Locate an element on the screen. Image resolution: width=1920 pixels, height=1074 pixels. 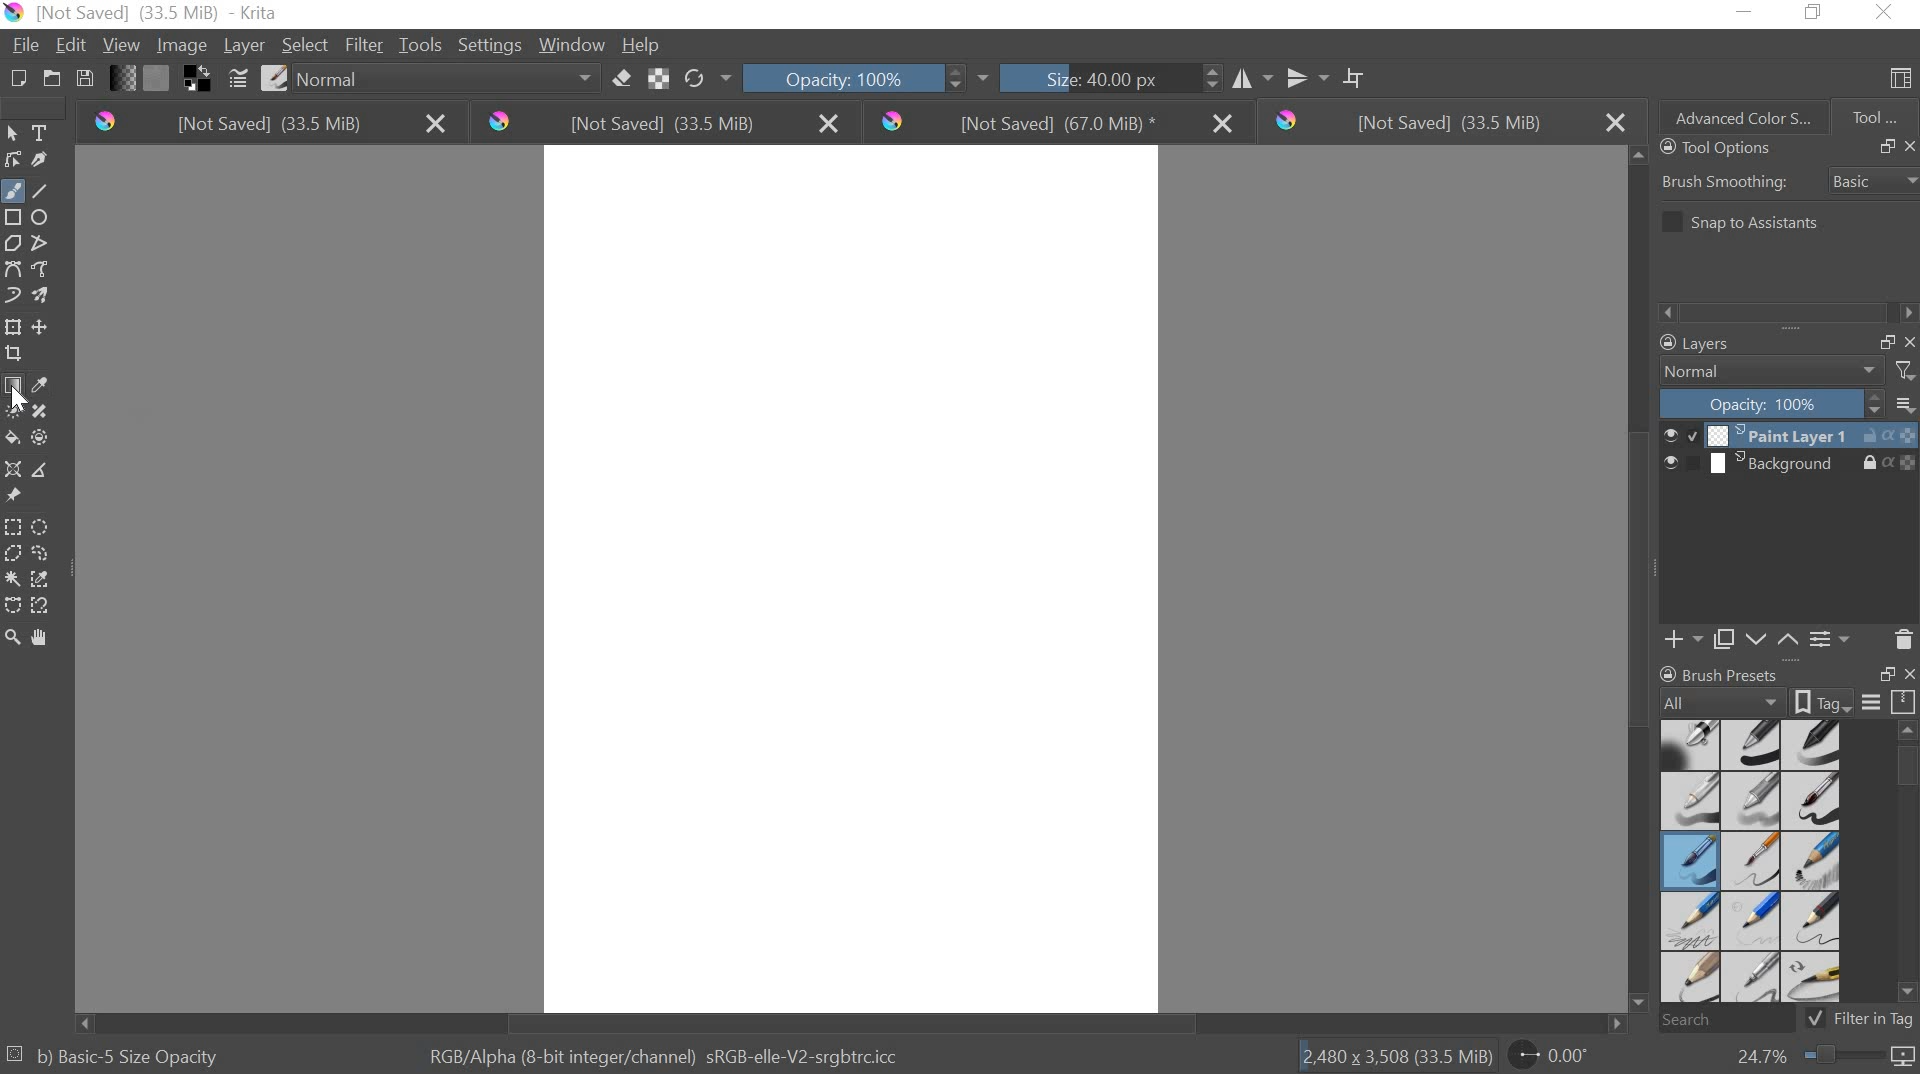
FILE is located at coordinates (24, 45).